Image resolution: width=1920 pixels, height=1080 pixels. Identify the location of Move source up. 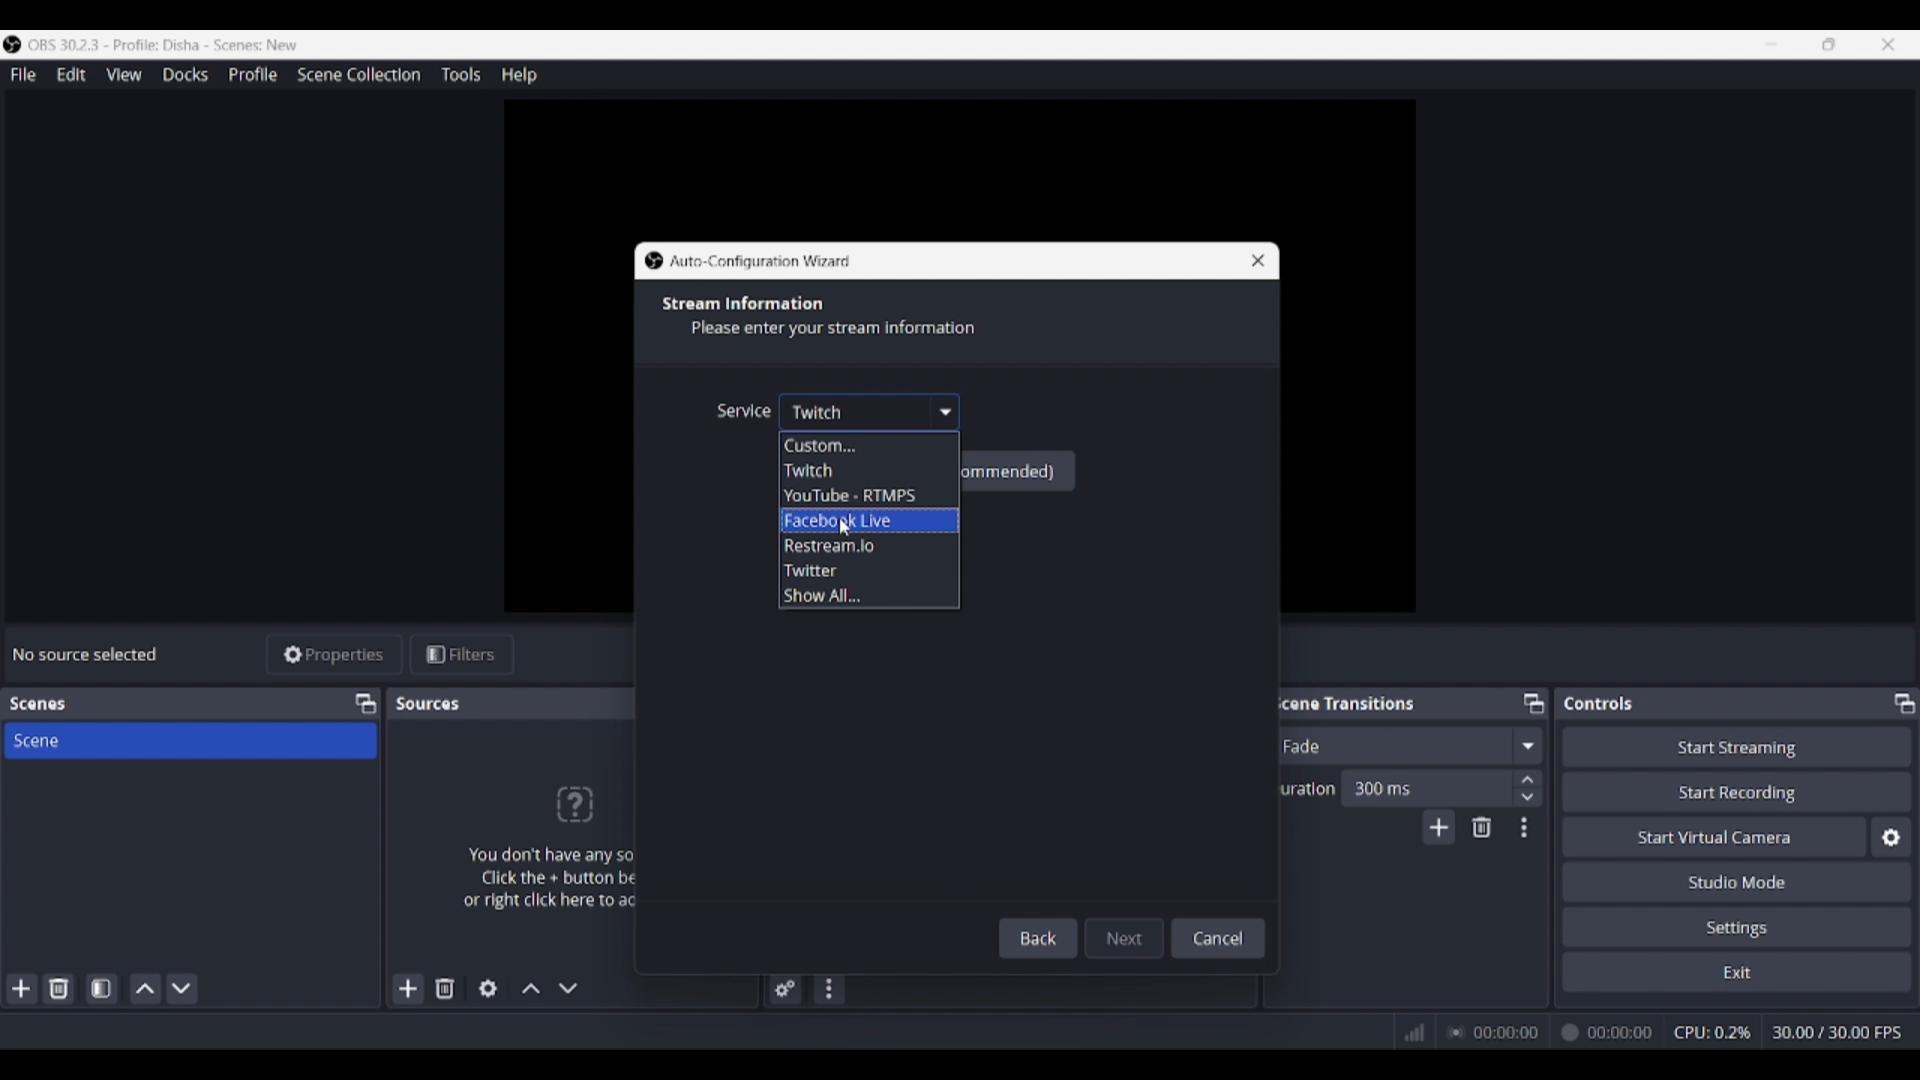
(531, 988).